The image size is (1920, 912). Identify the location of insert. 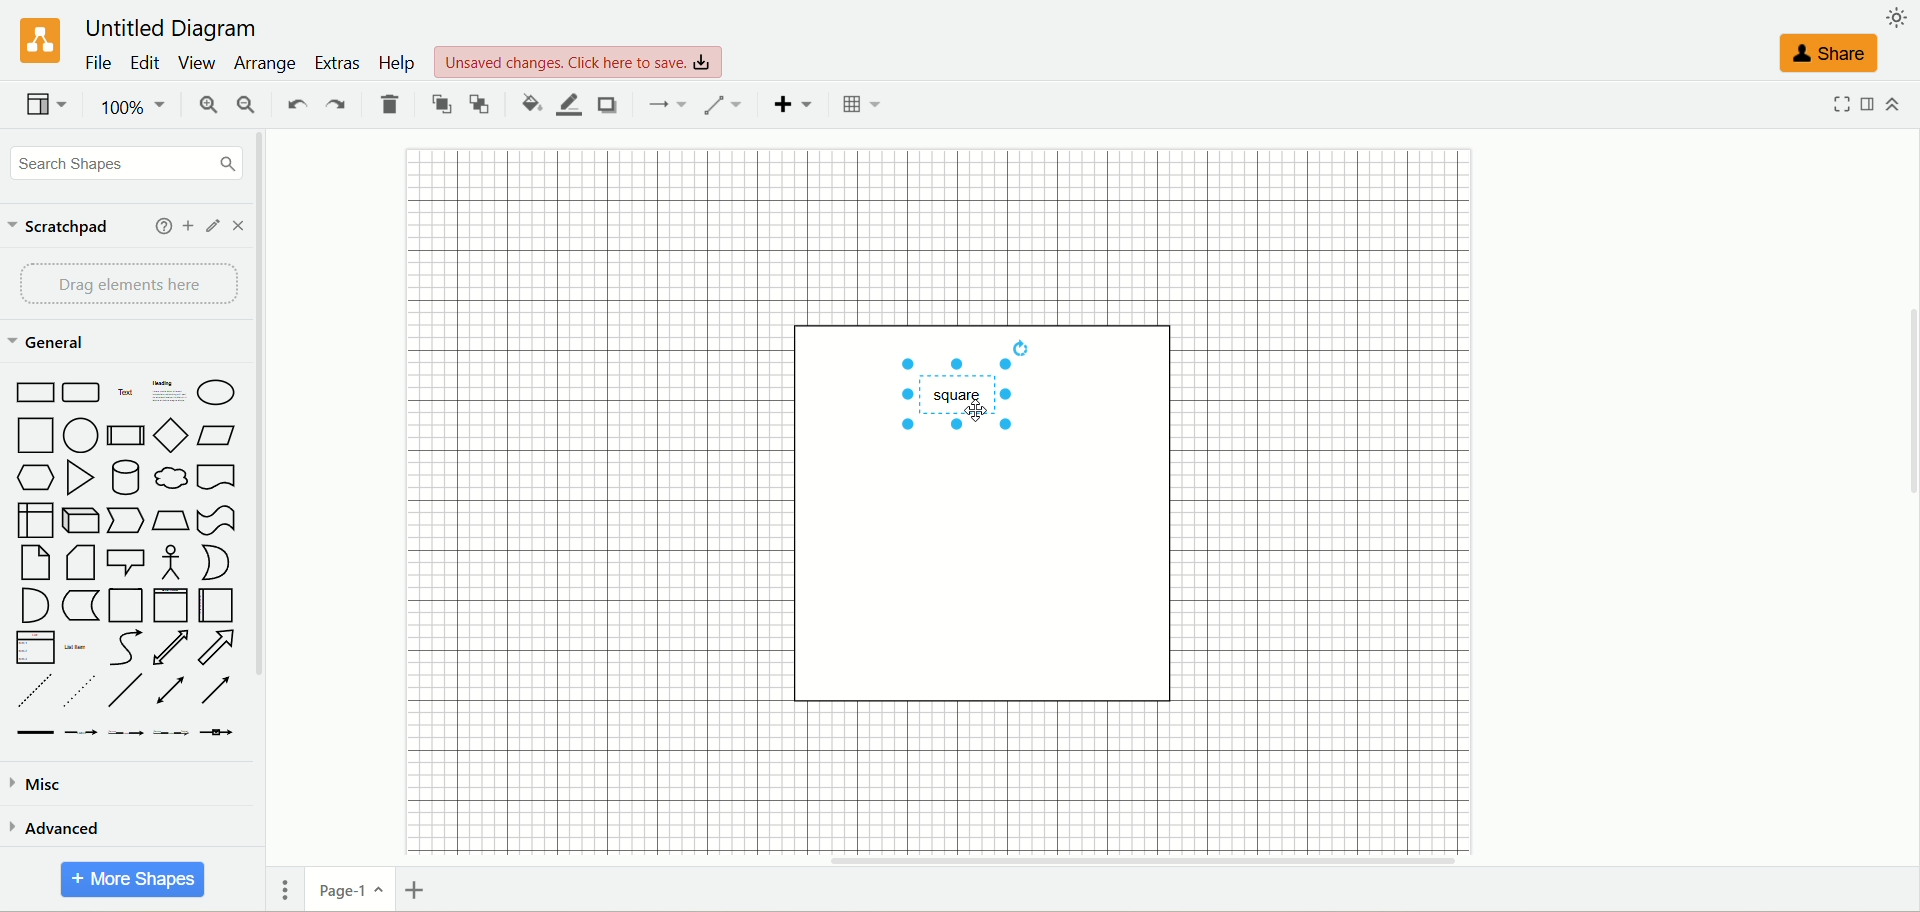
(795, 104).